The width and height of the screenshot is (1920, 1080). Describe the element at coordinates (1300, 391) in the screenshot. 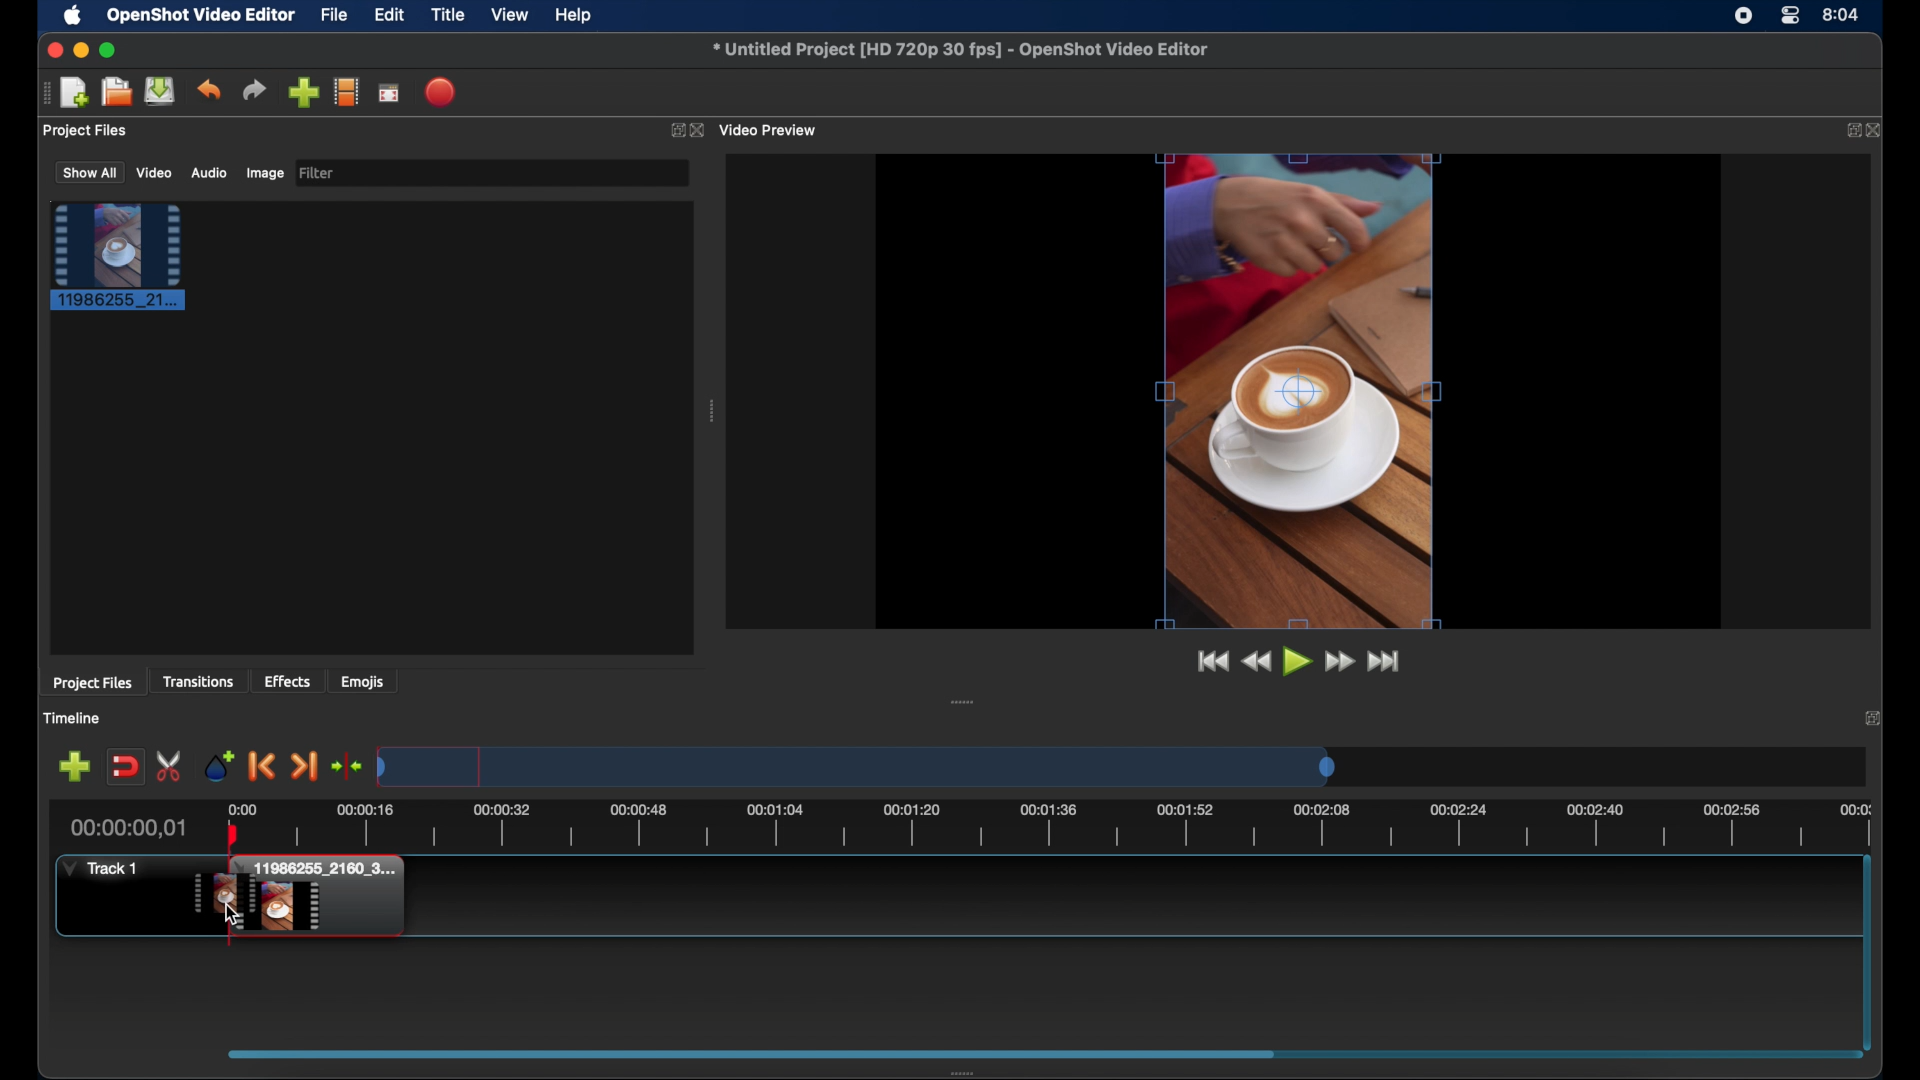

I see `video preview` at that location.